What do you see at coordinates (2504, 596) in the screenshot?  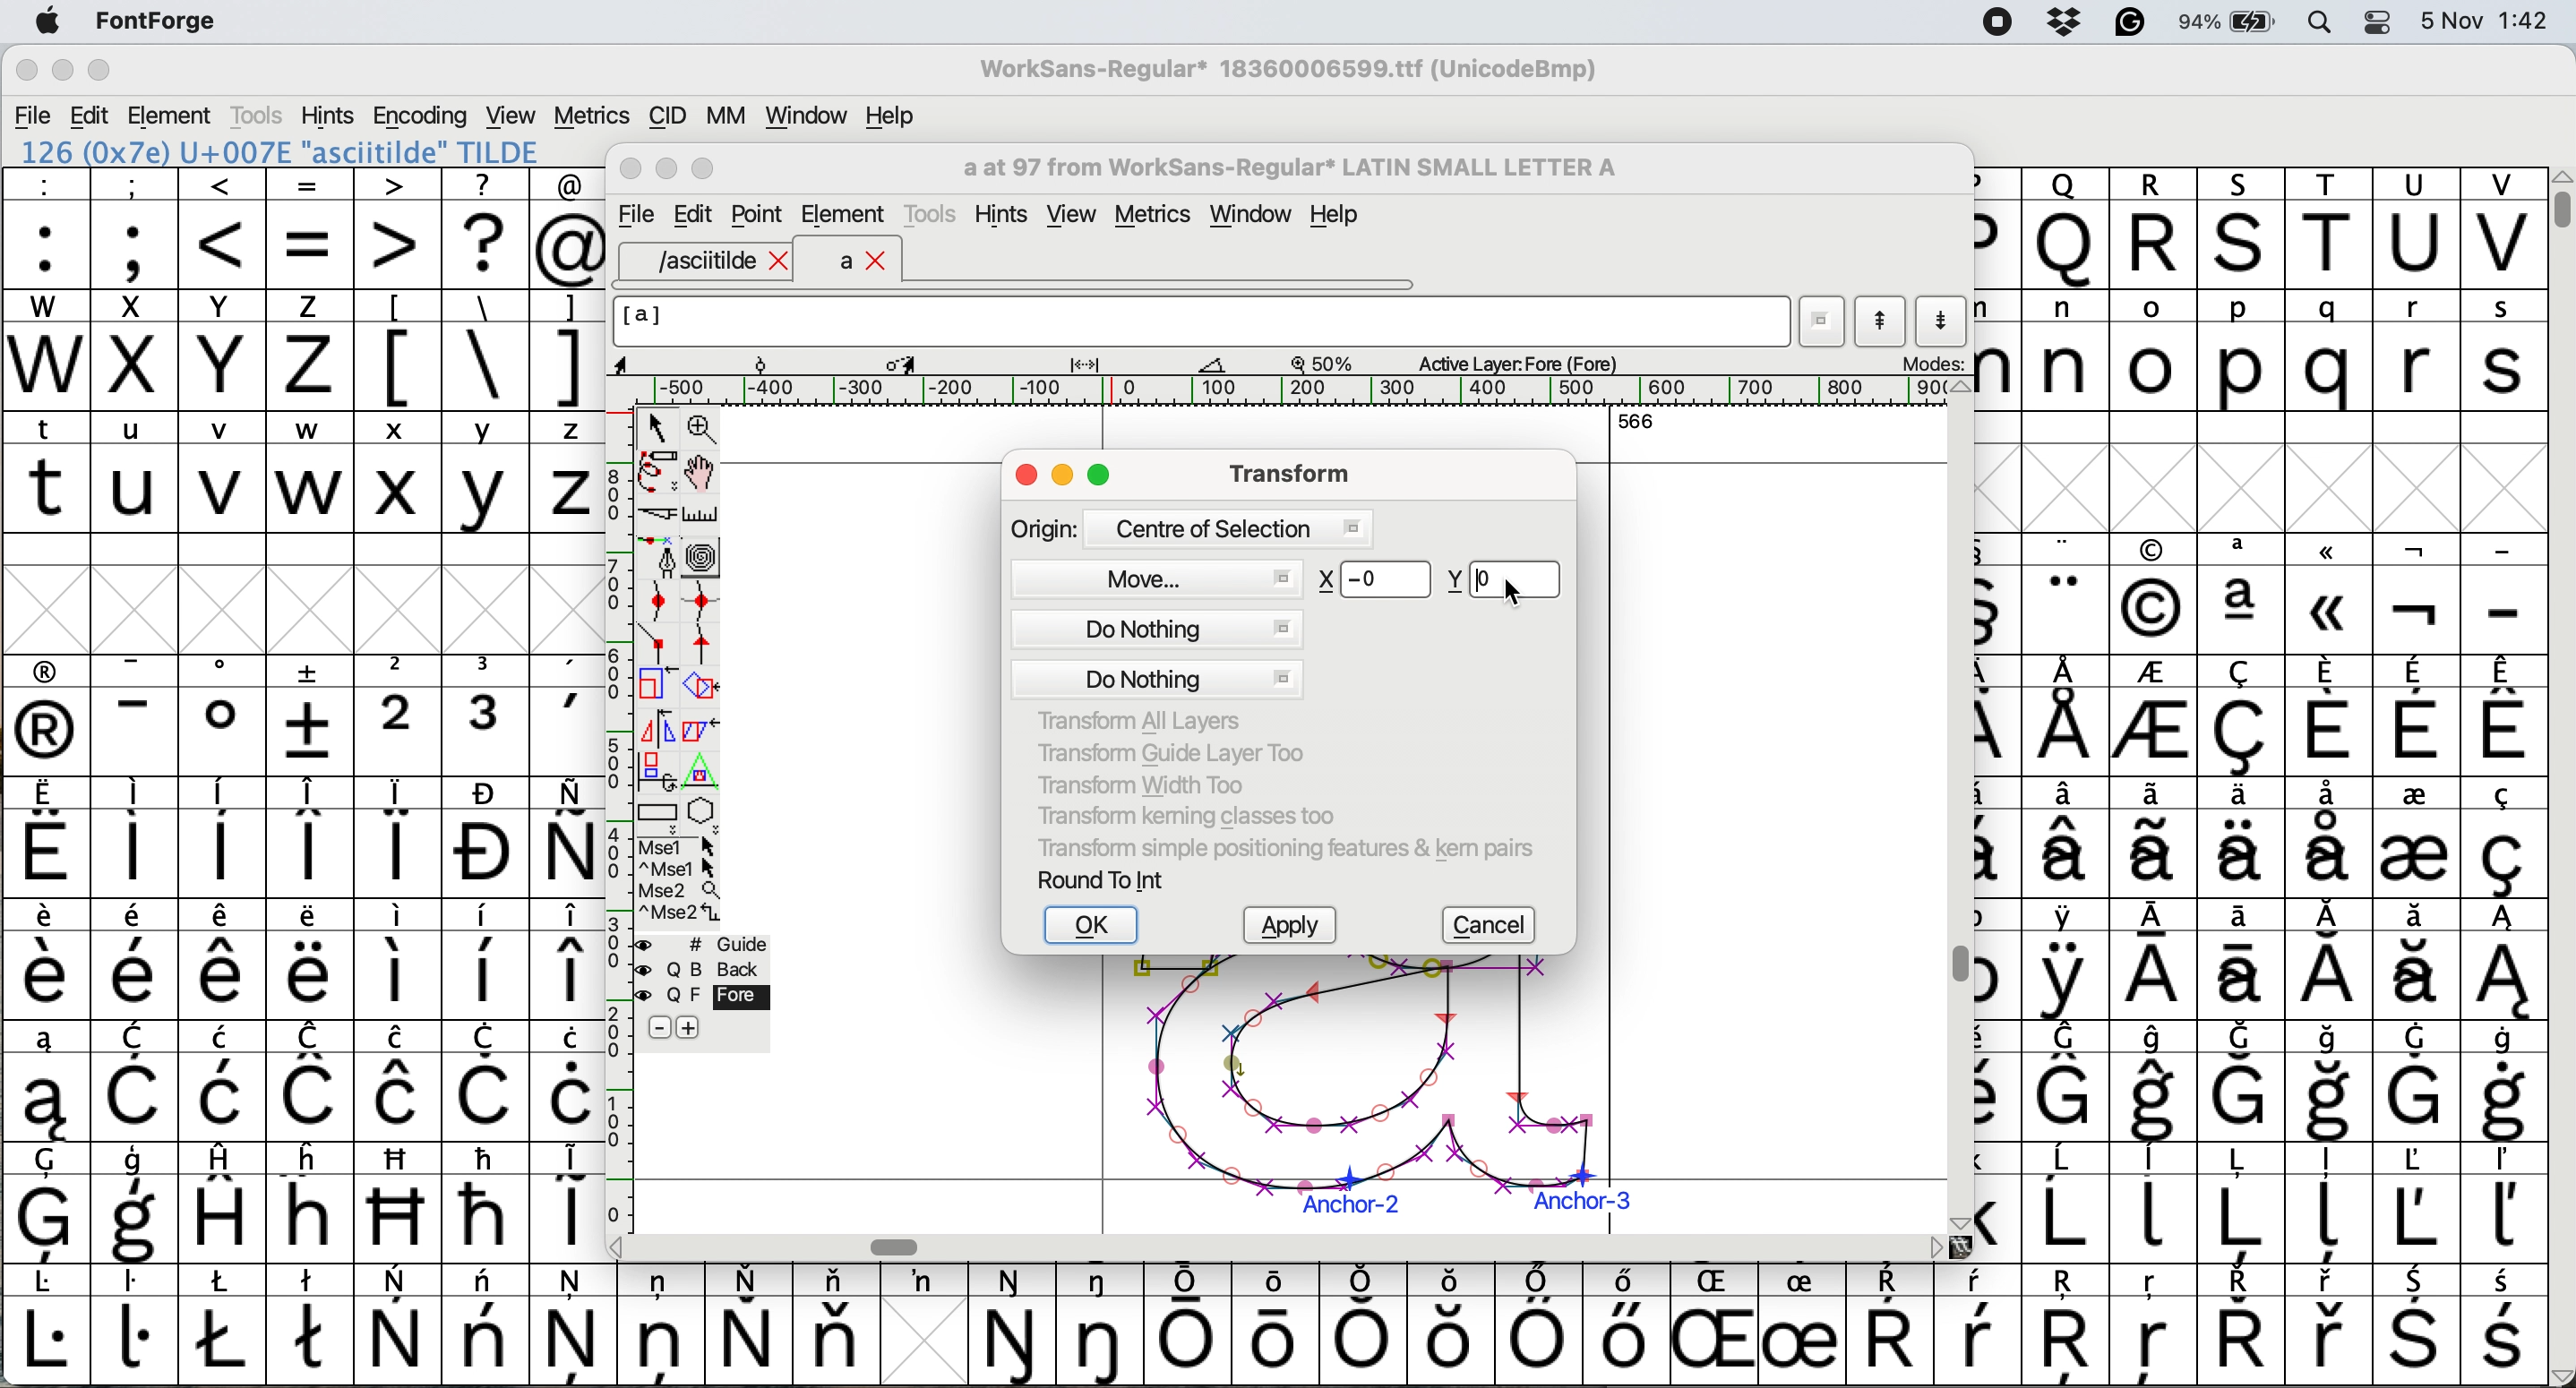 I see `-` at bounding box center [2504, 596].